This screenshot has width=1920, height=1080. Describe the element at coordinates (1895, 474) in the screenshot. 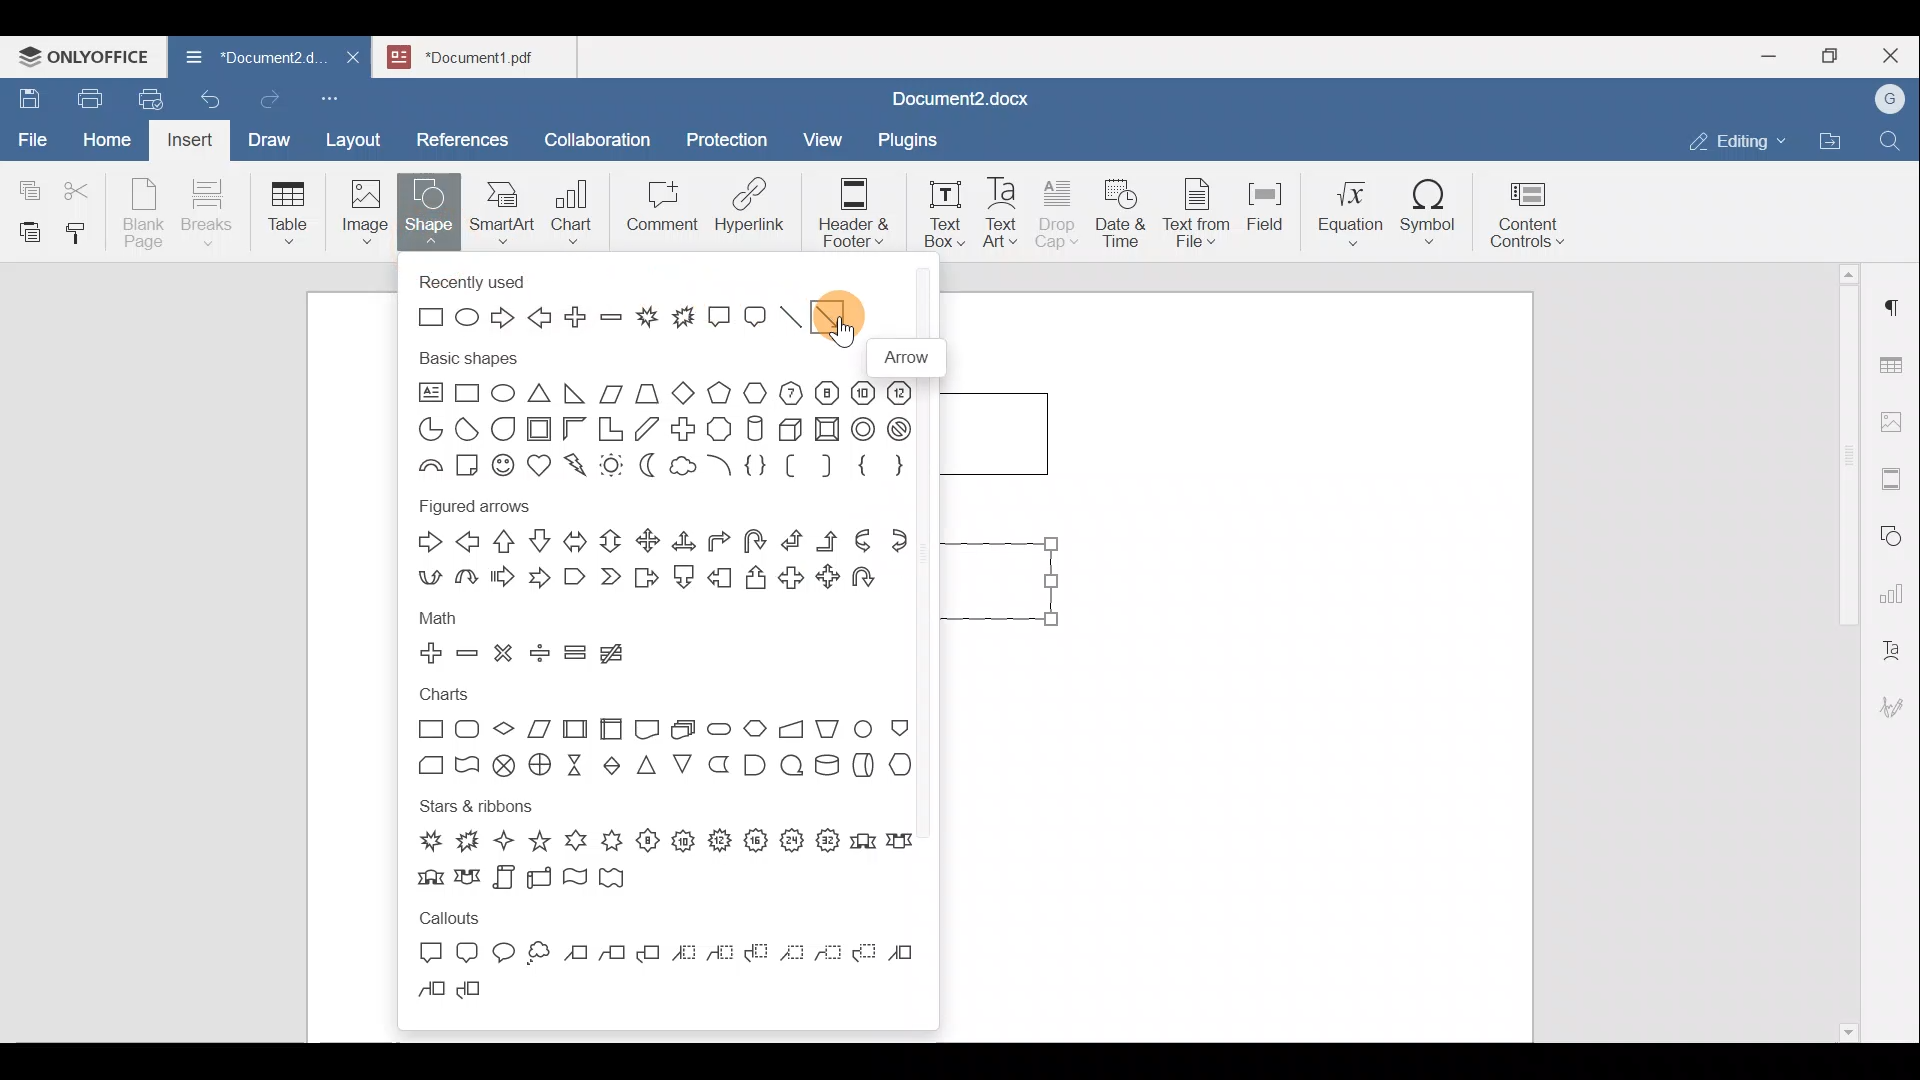

I see `Headers & footers` at that location.